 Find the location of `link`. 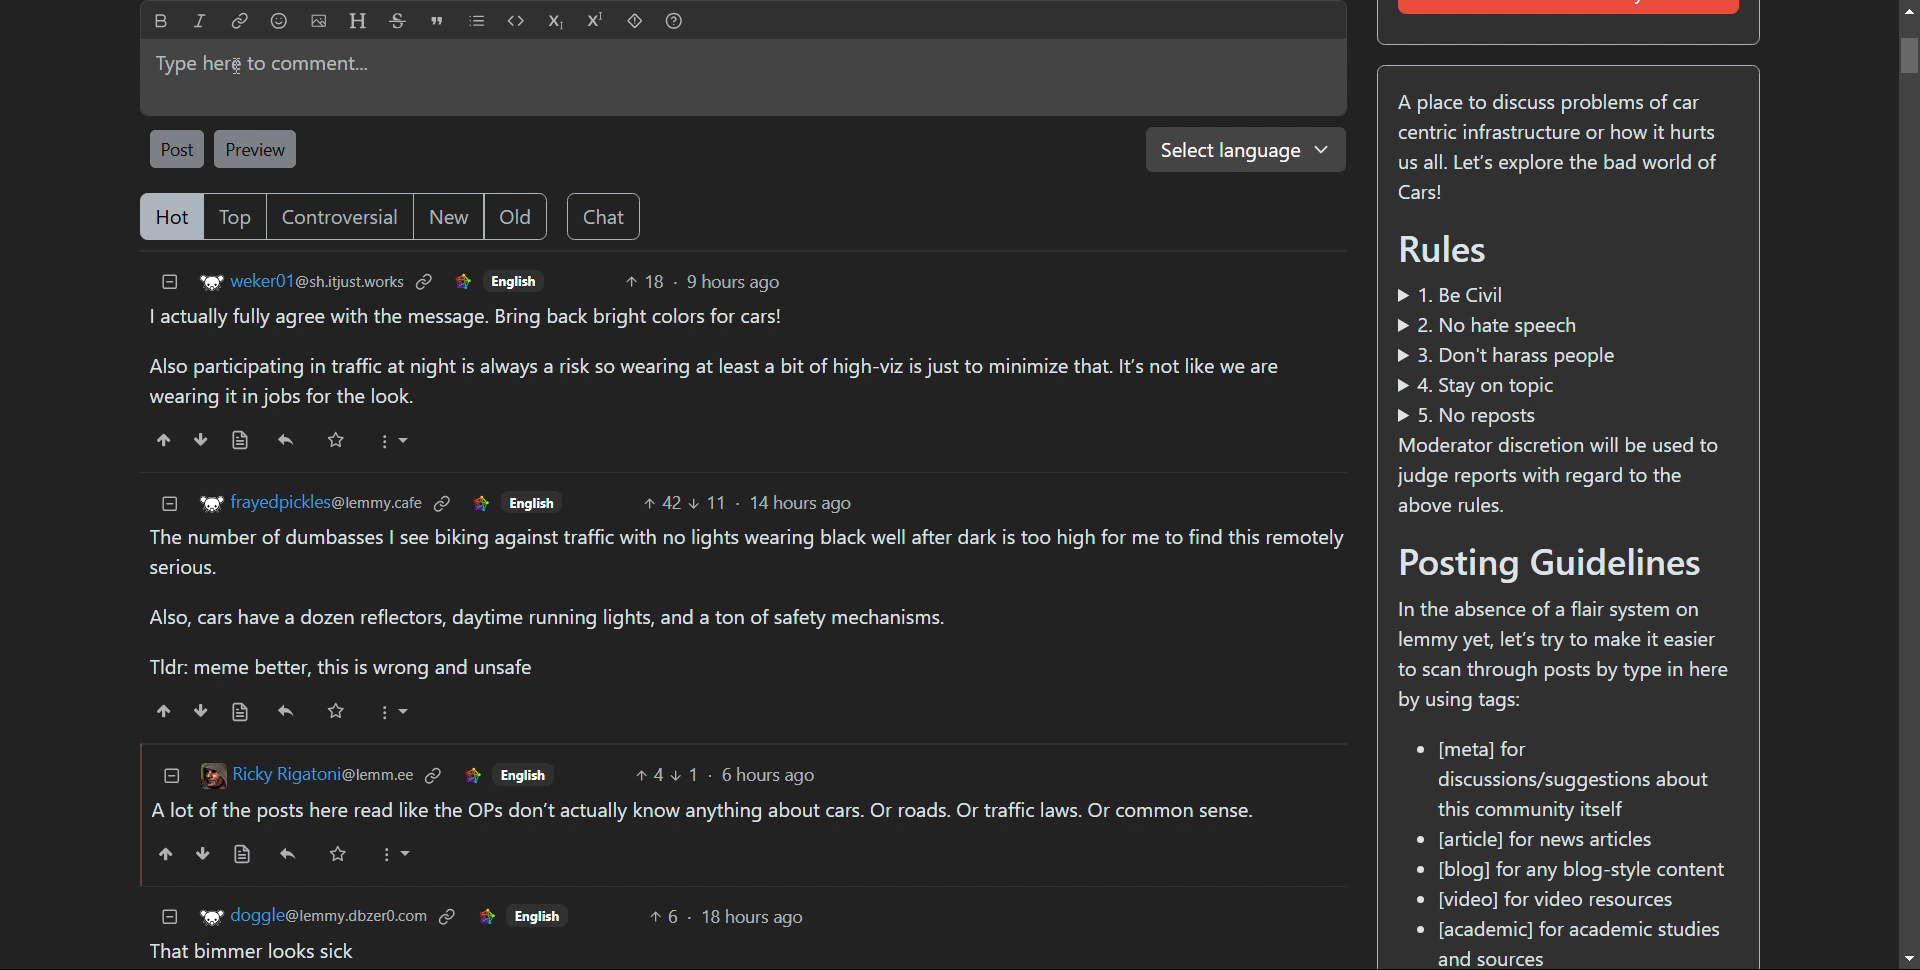

link is located at coordinates (449, 914).